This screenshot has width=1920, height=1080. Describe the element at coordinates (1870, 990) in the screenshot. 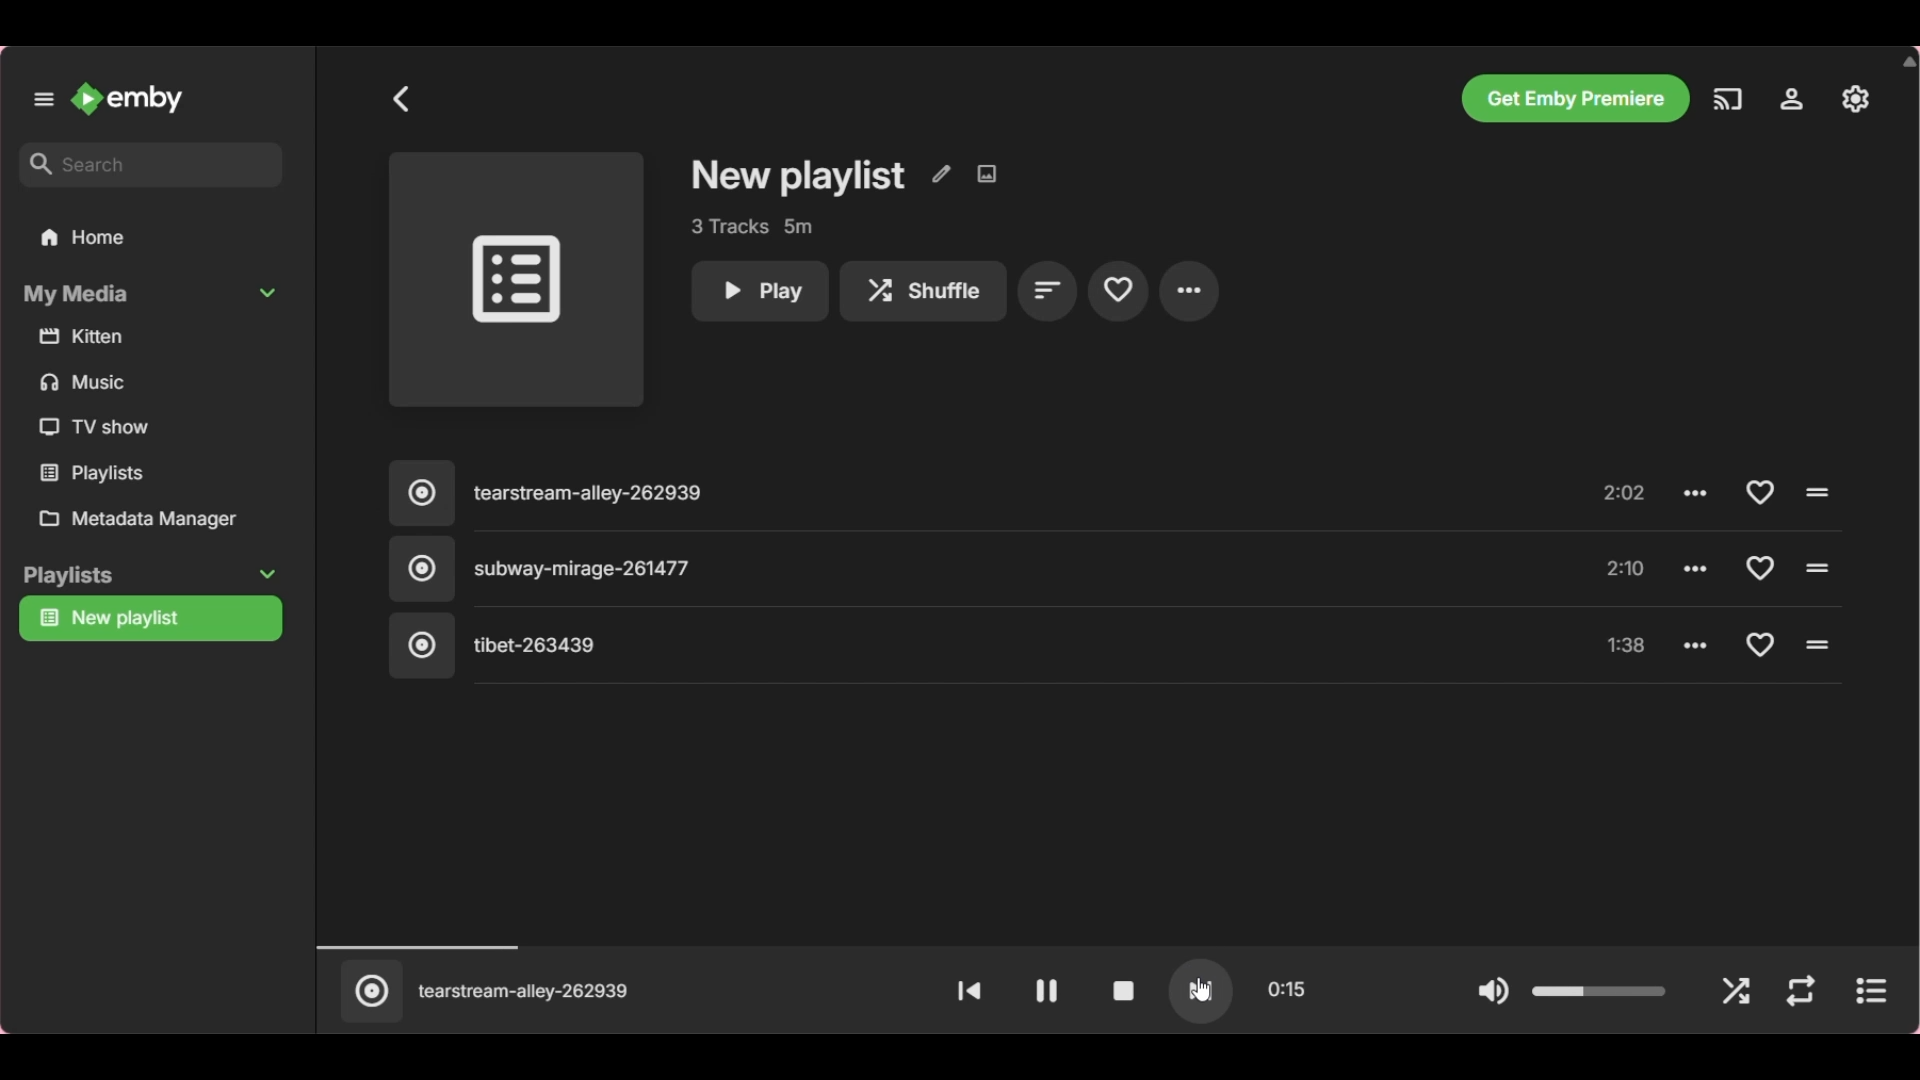

I see ` play current song separately` at that location.